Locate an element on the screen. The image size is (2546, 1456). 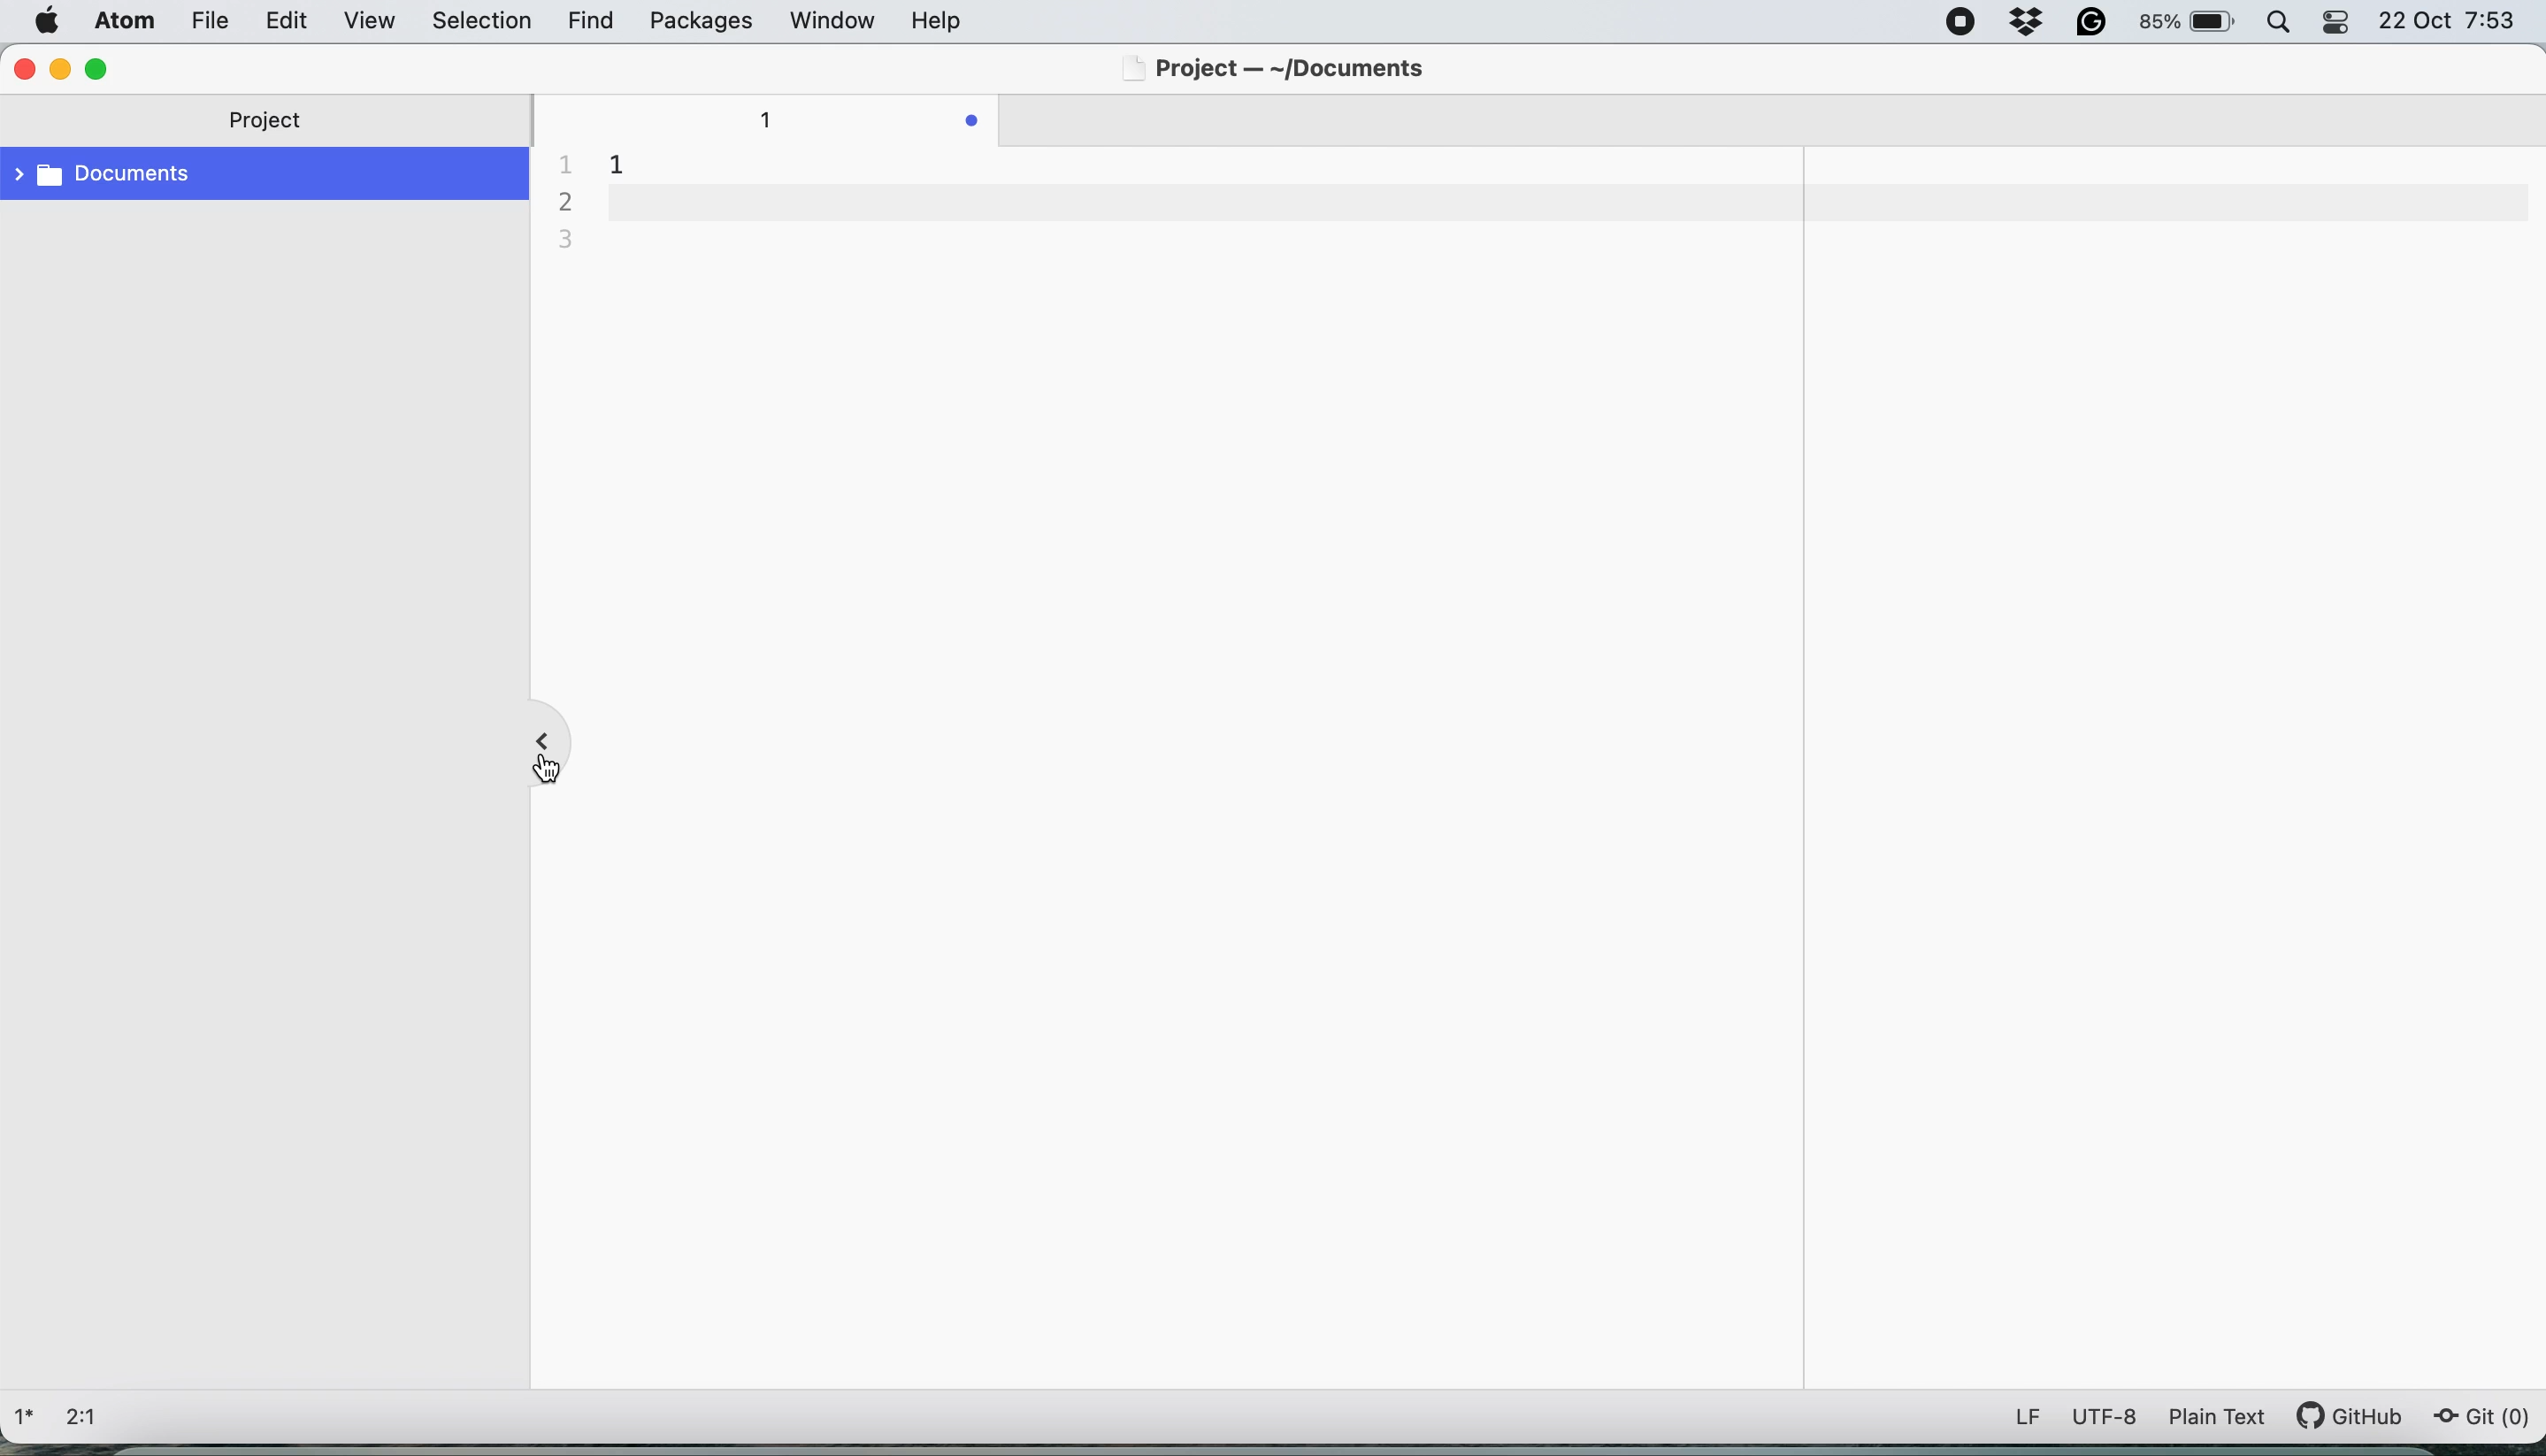
project --/Document is located at coordinates (1276, 71).